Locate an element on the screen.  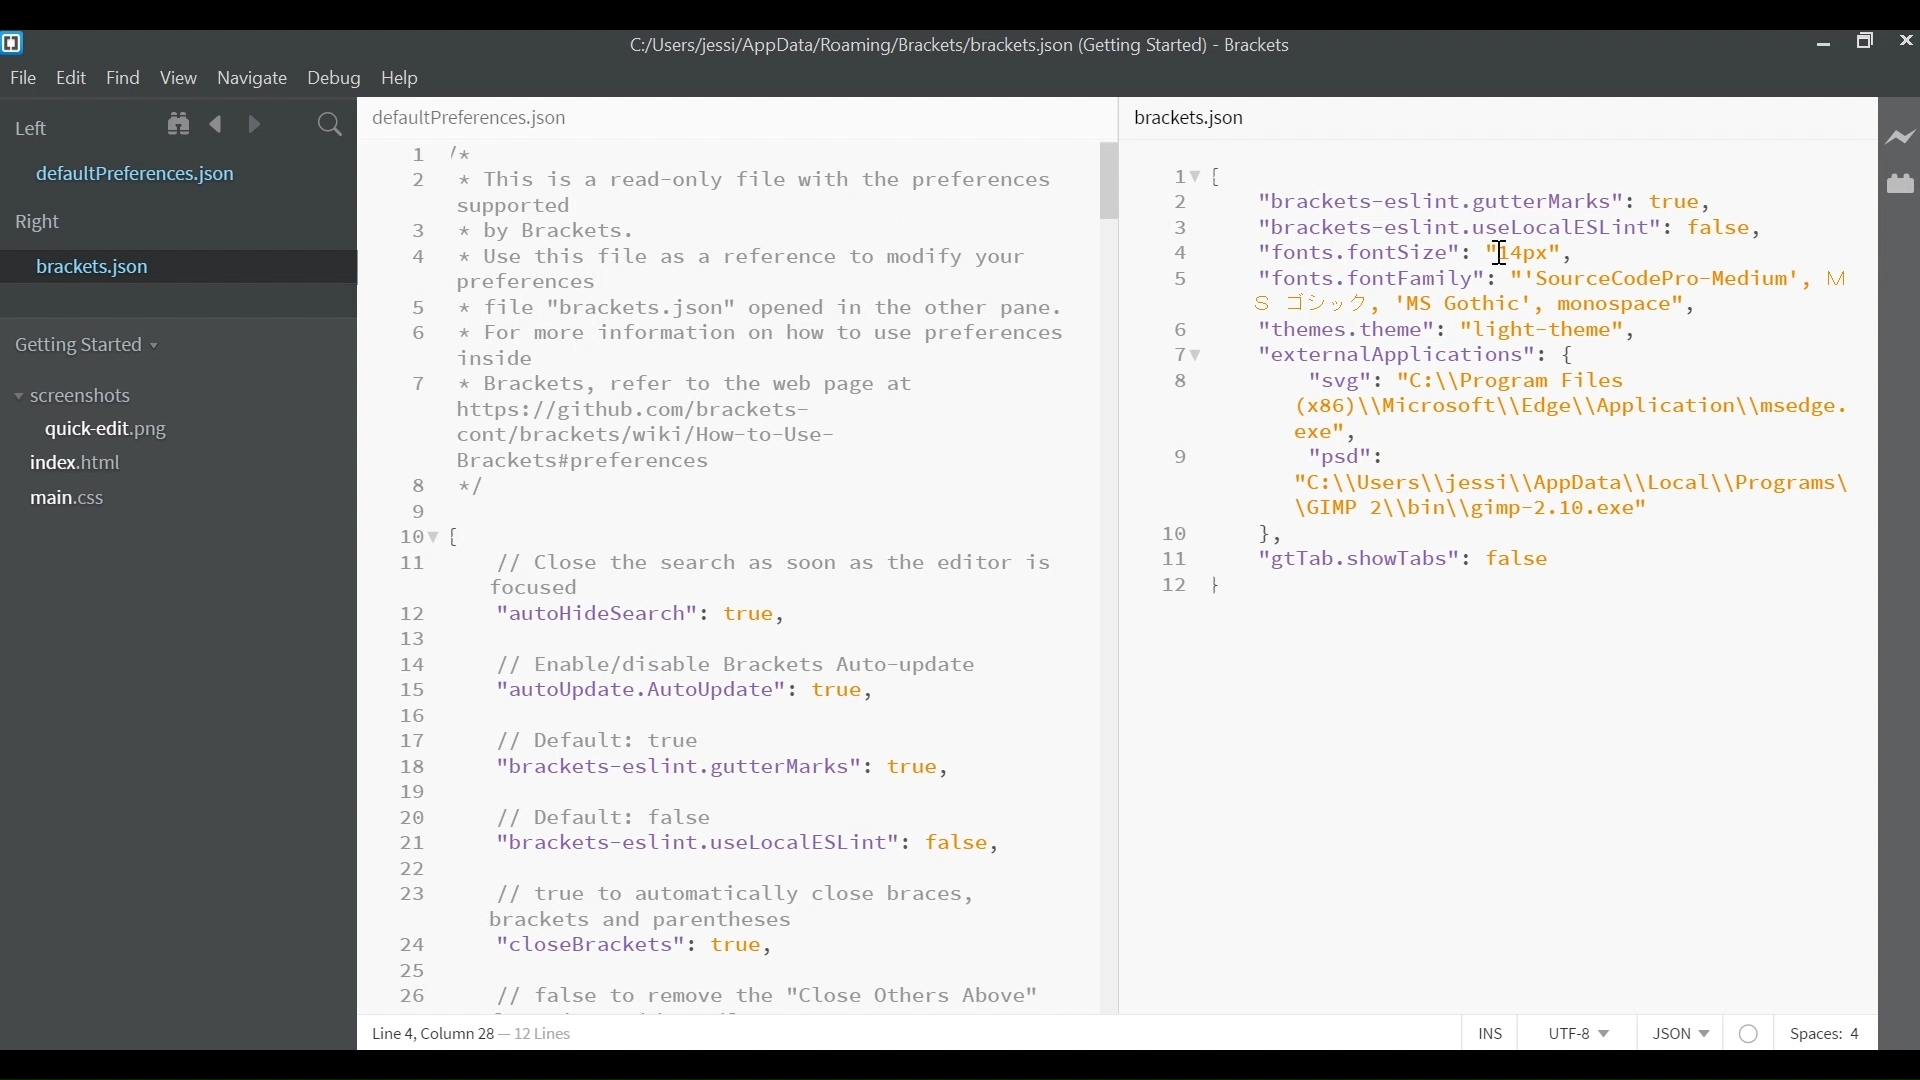
Line 6, Column 18 - 12 Lines is located at coordinates (471, 1035).